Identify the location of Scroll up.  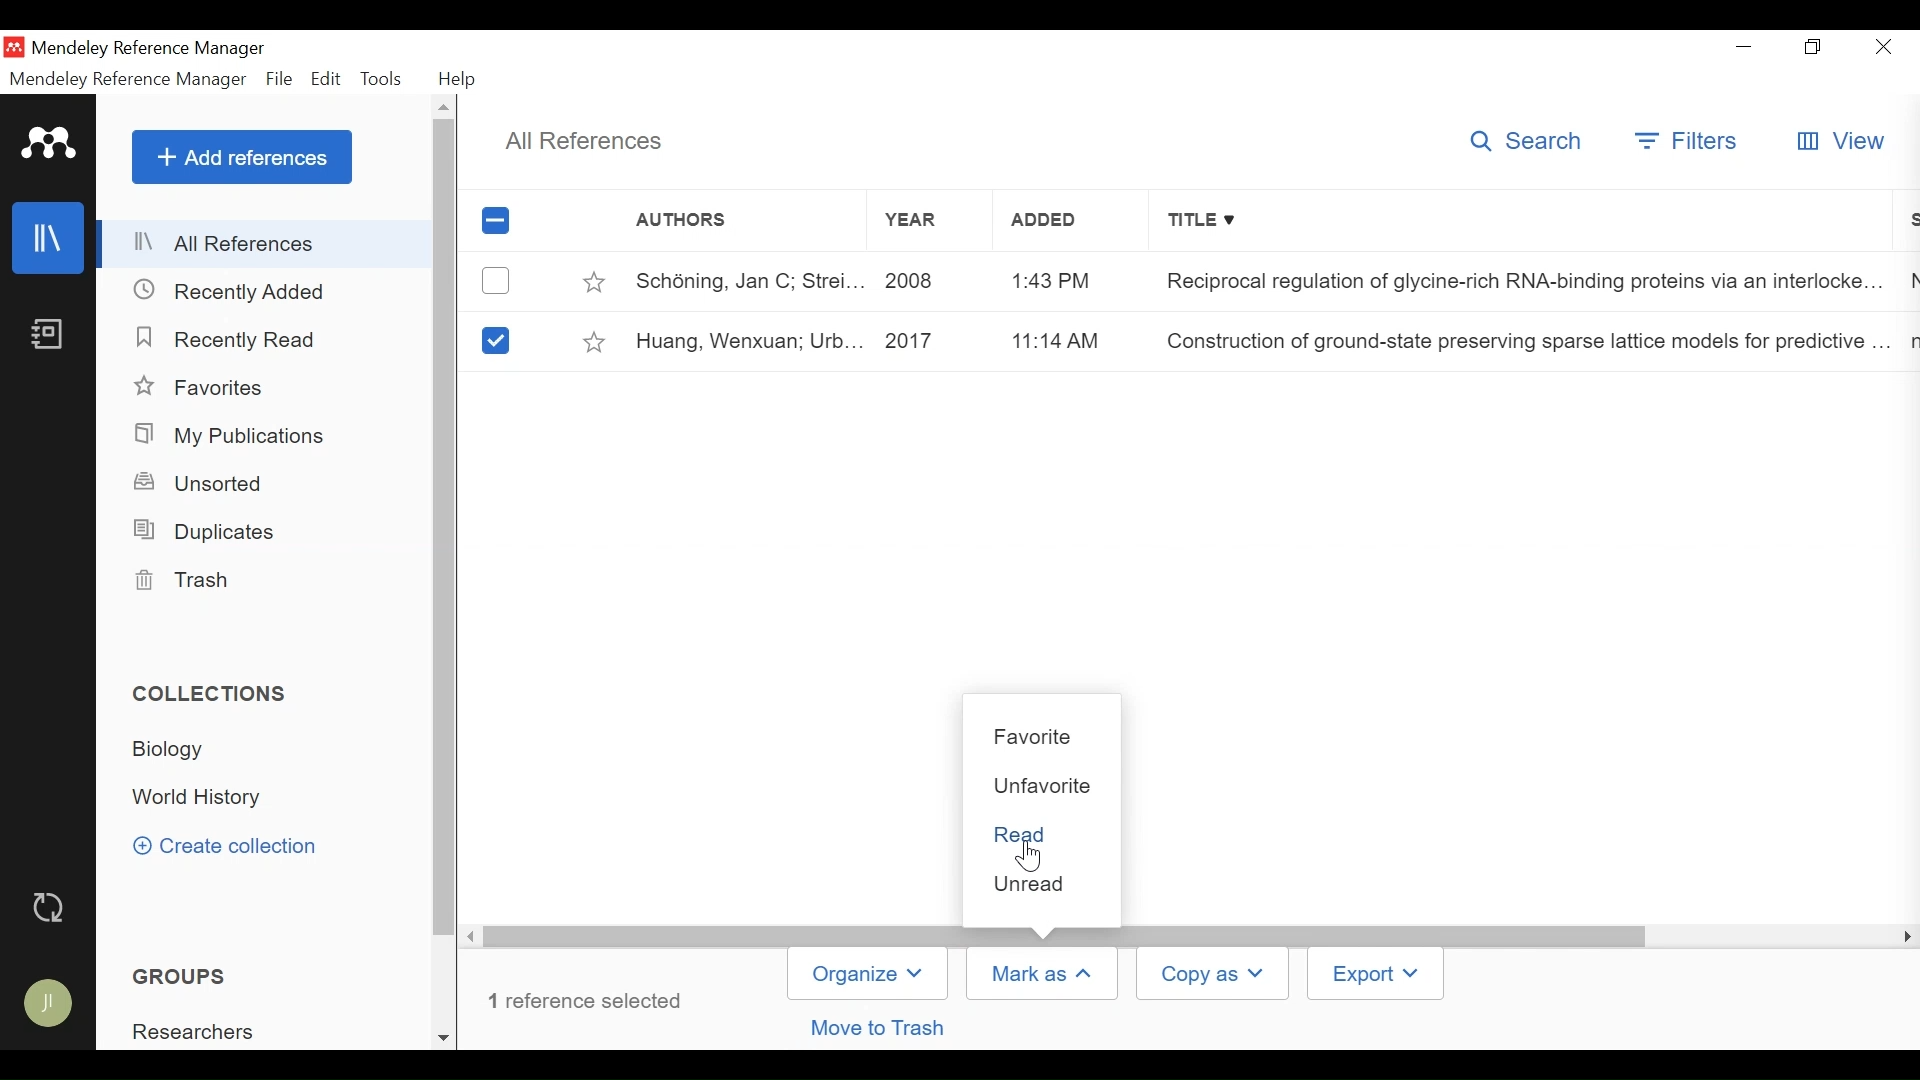
(446, 107).